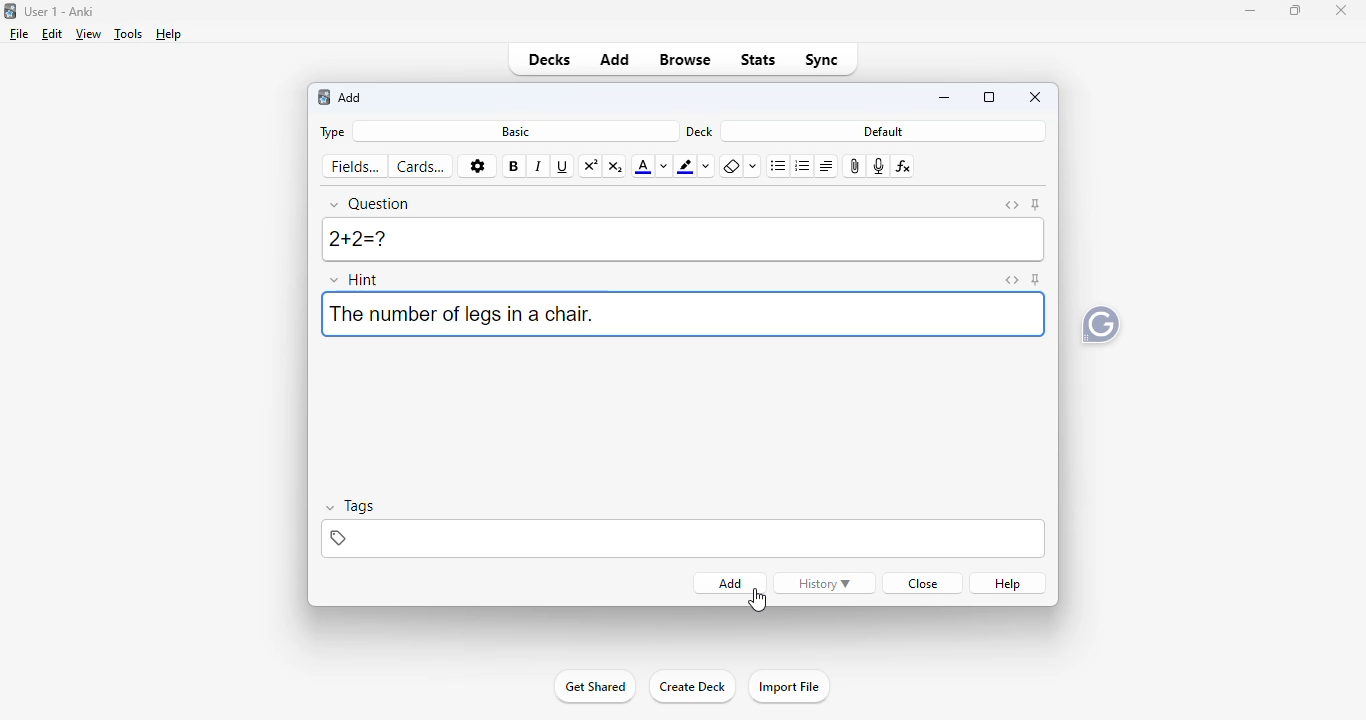  What do you see at coordinates (334, 133) in the screenshot?
I see `type` at bounding box center [334, 133].